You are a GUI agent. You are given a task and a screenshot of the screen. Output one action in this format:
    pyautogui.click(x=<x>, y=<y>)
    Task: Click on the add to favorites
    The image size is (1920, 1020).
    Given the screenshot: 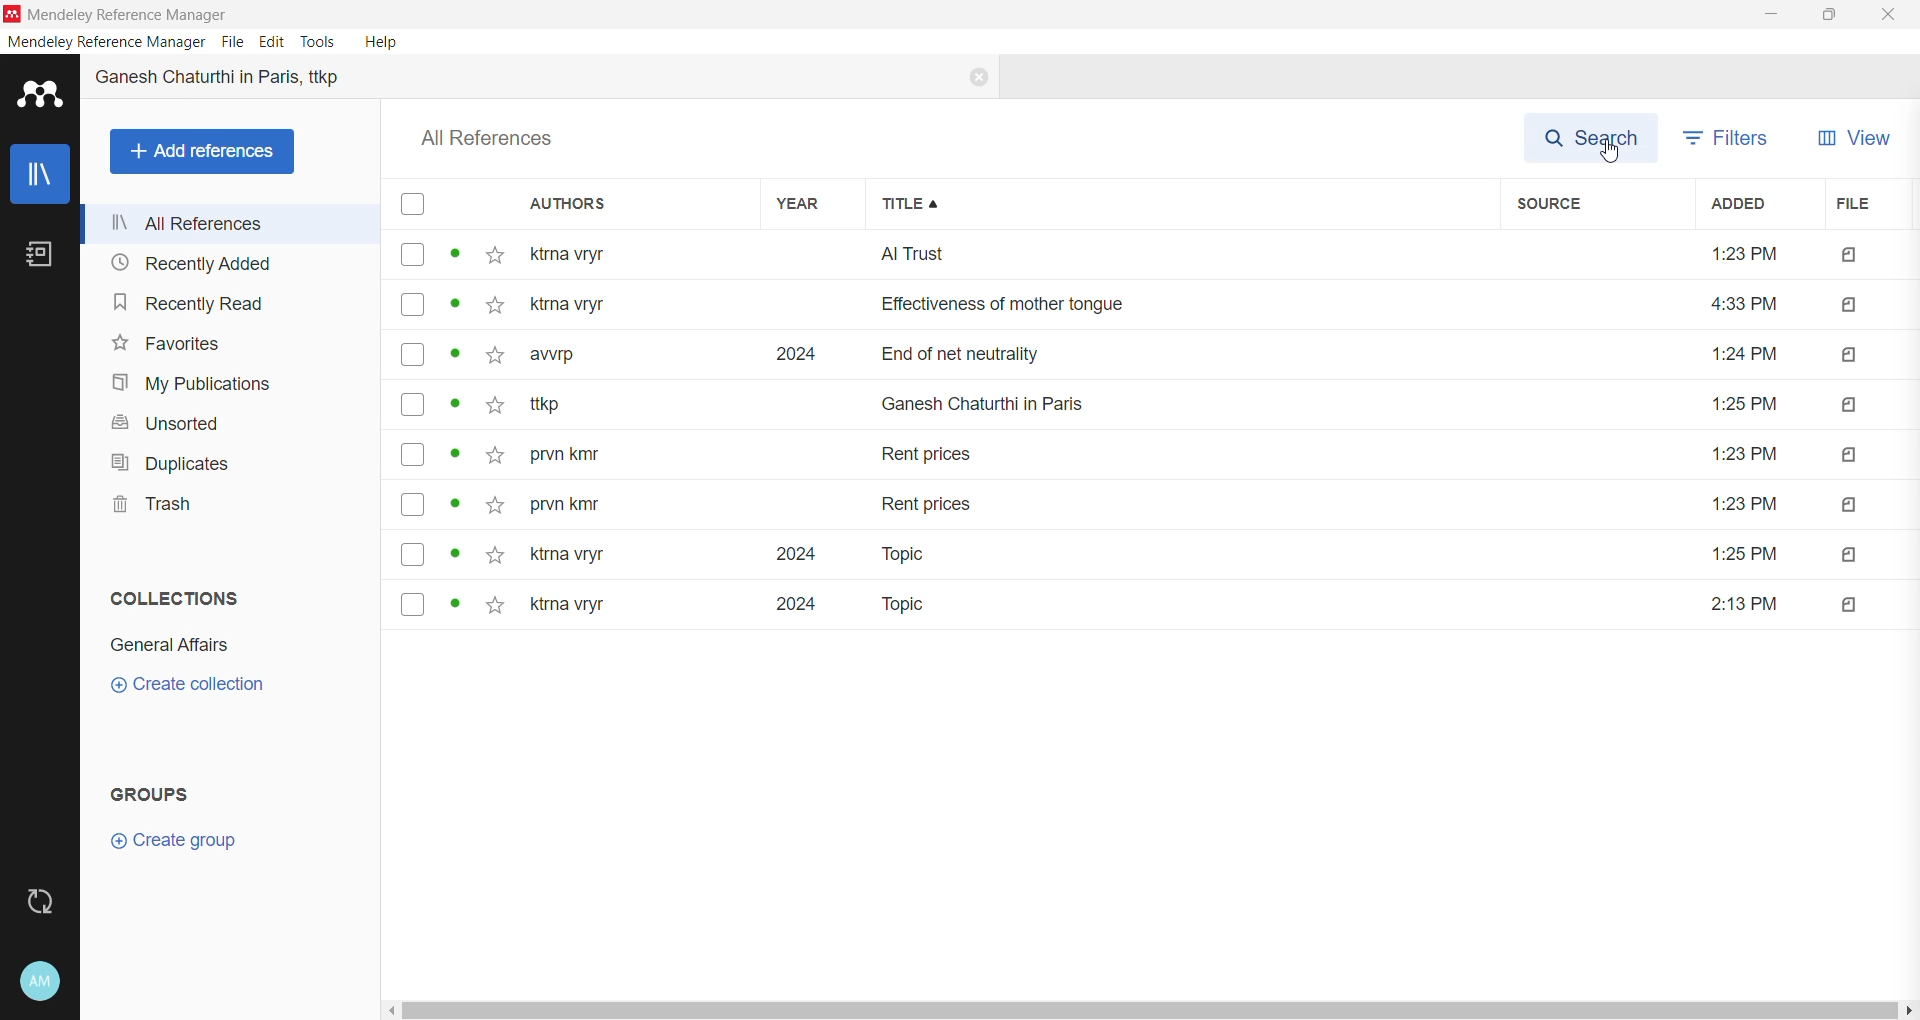 What is the action you would take?
    pyautogui.click(x=496, y=255)
    